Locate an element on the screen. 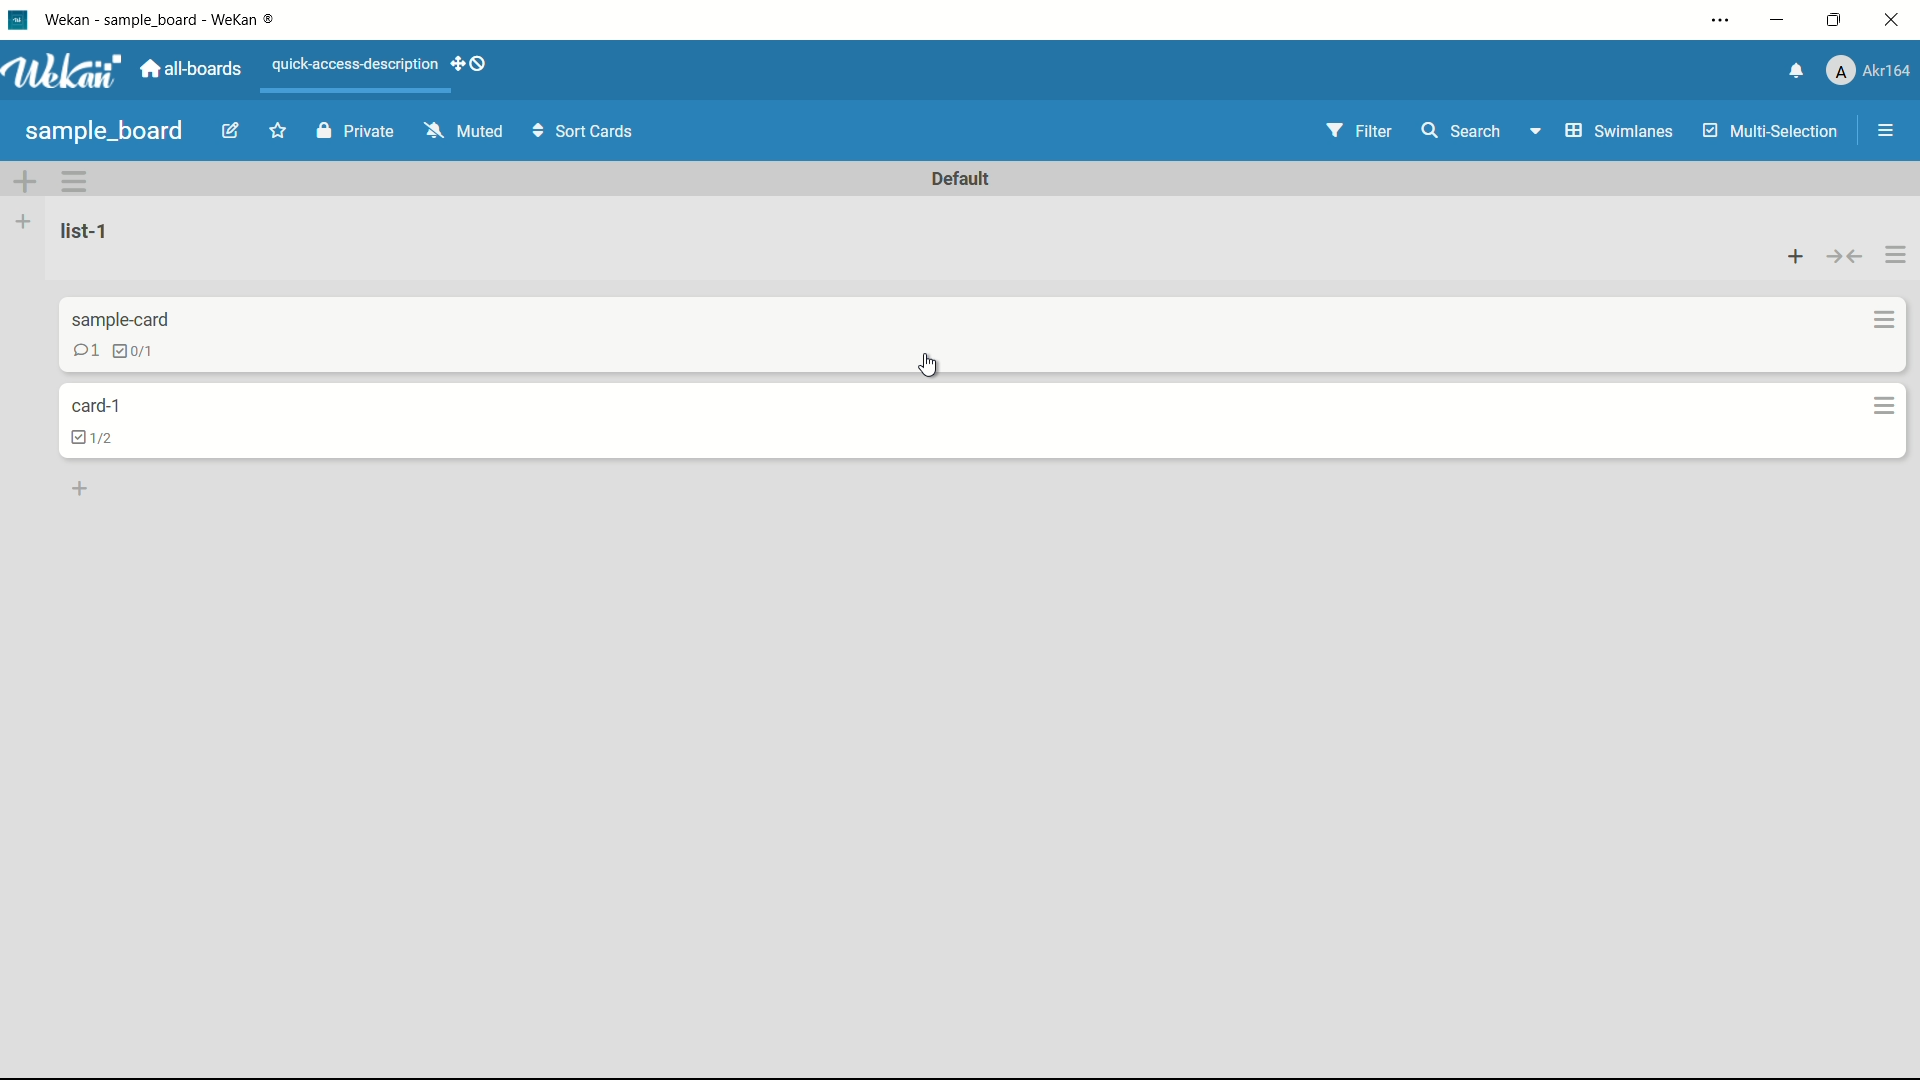 This screenshot has height=1080, width=1920. checklist is located at coordinates (135, 350).